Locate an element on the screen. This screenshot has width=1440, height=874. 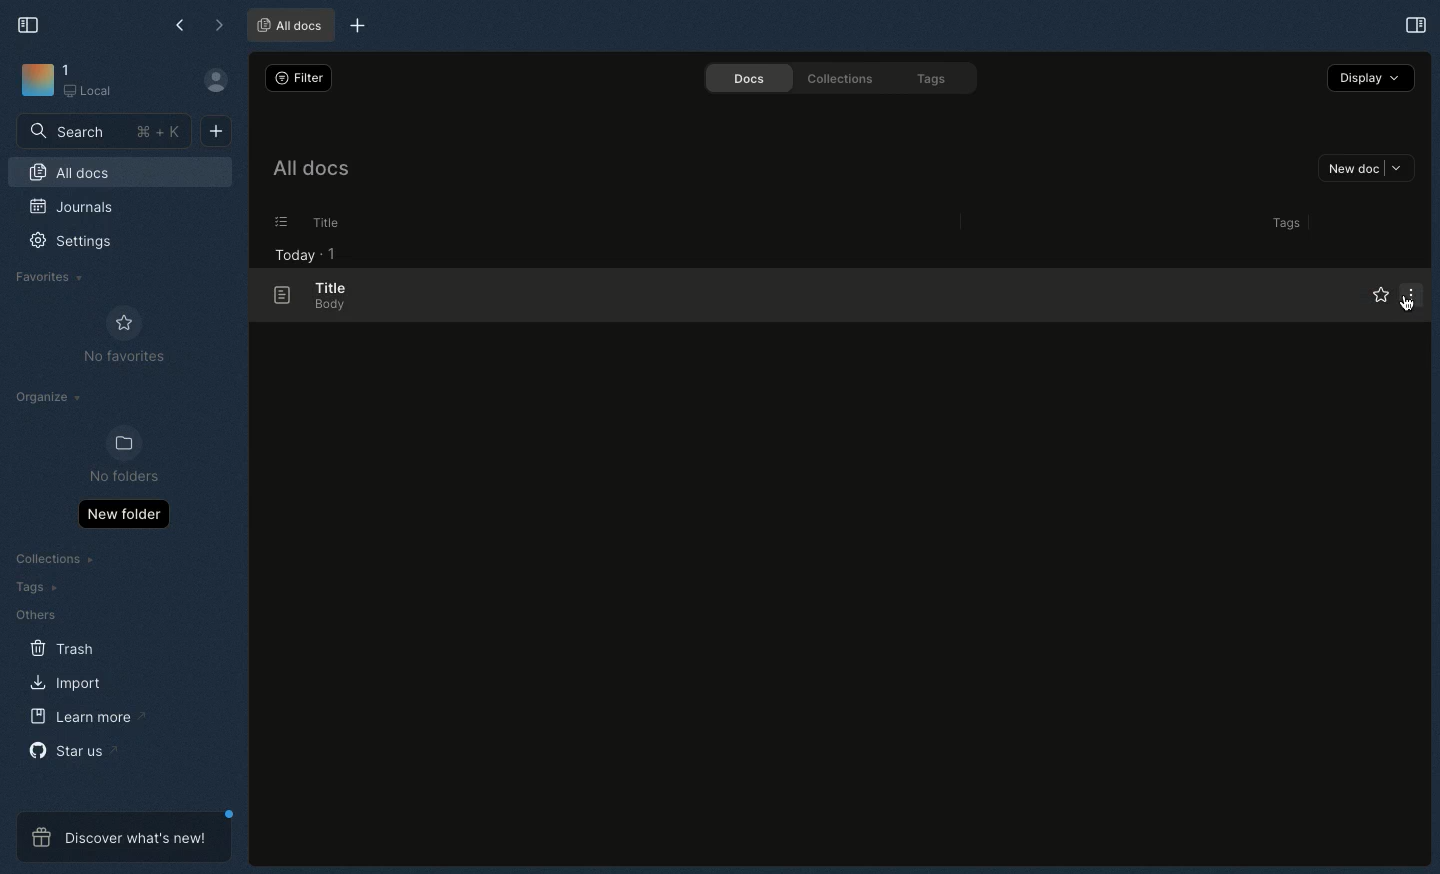
Settings is located at coordinates (82, 248).